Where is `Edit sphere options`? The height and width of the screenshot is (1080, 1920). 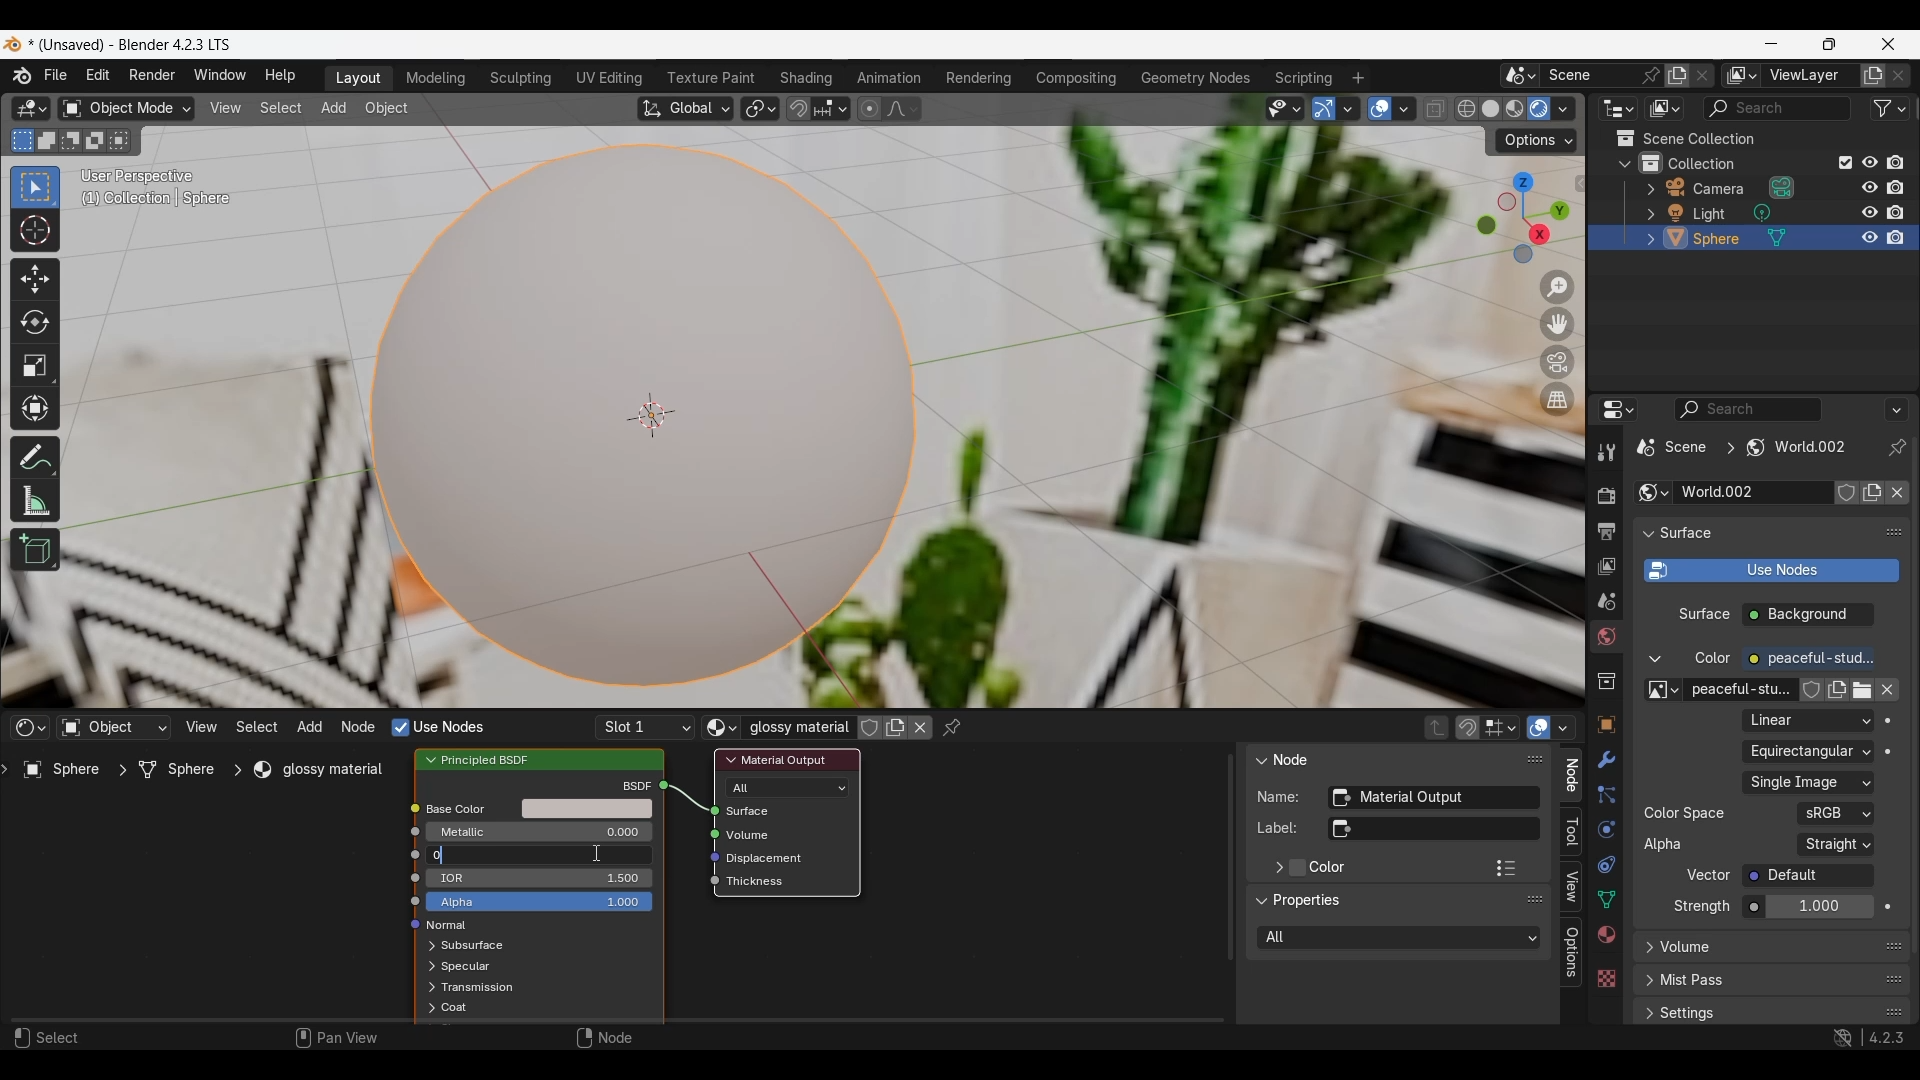 Edit sphere options is located at coordinates (1676, 238).